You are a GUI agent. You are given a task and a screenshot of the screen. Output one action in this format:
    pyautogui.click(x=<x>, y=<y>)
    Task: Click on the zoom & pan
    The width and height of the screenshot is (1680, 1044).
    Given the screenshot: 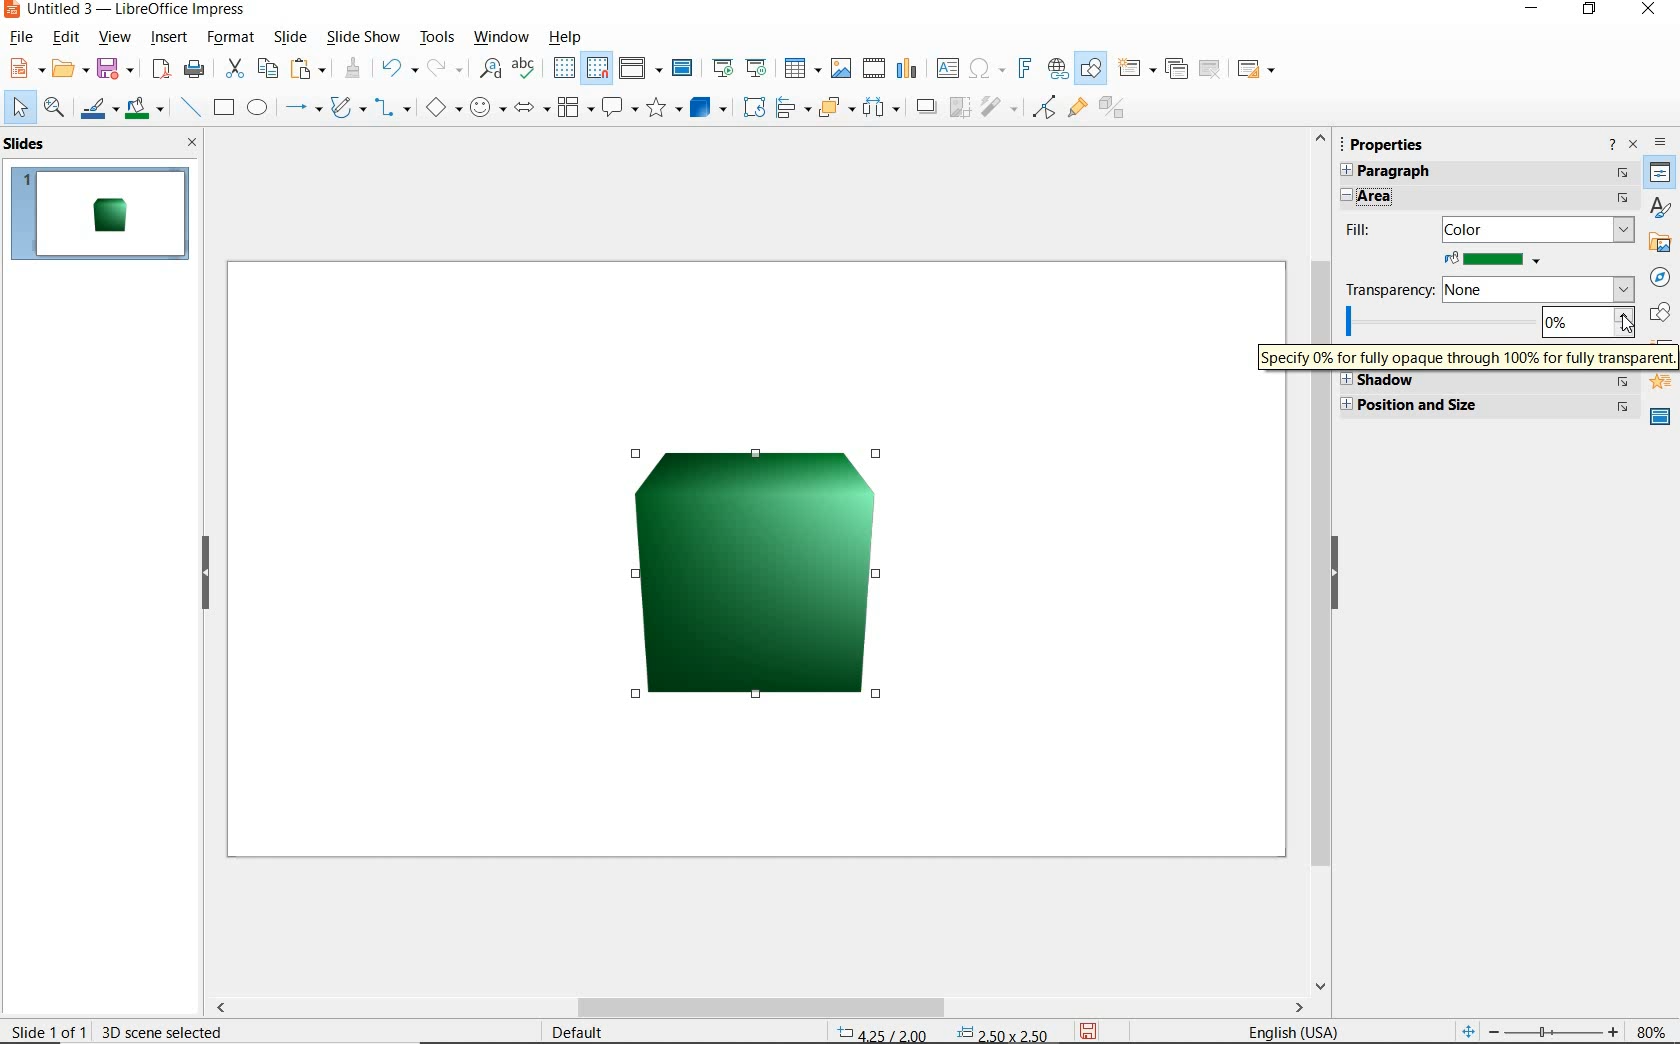 What is the action you would take?
    pyautogui.click(x=54, y=110)
    